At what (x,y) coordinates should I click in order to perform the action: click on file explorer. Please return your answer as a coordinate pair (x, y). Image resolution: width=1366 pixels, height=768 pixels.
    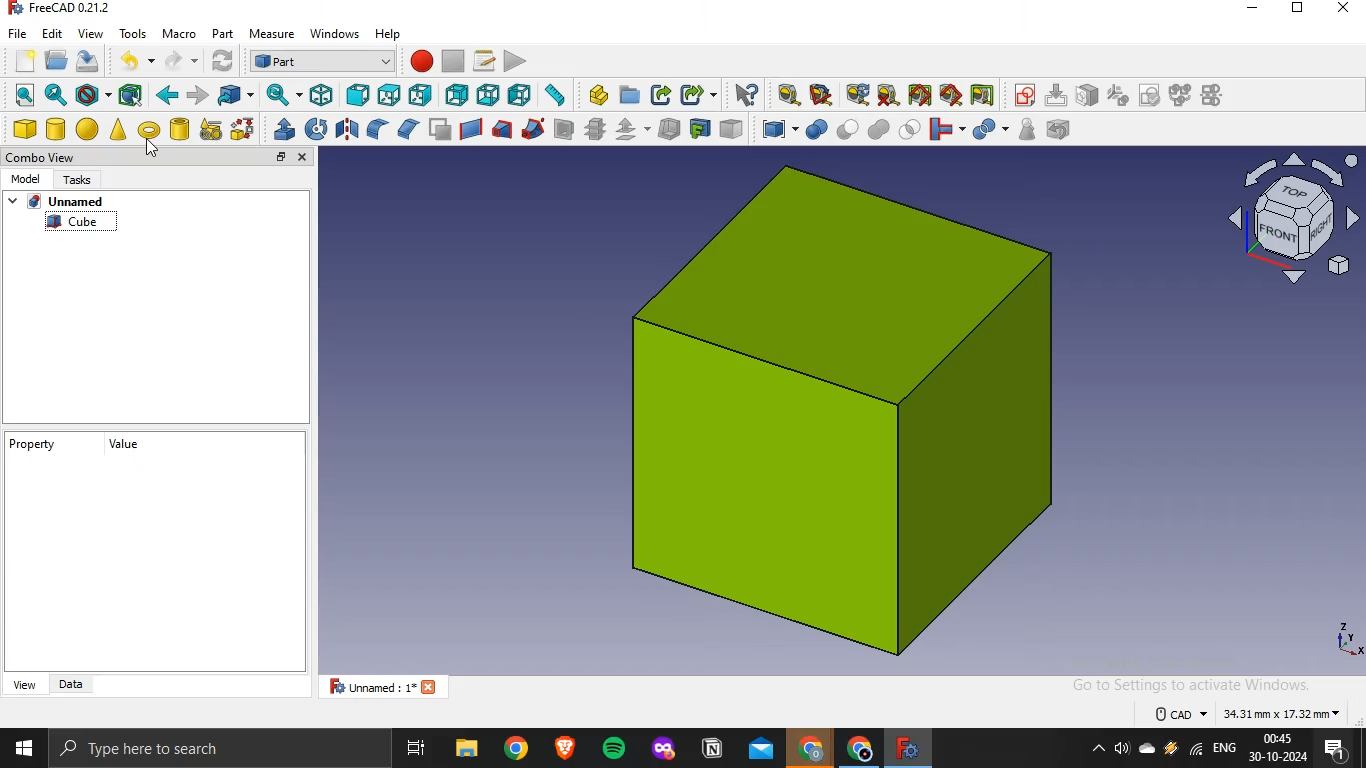
    Looking at the image, I should click on (466, 748).